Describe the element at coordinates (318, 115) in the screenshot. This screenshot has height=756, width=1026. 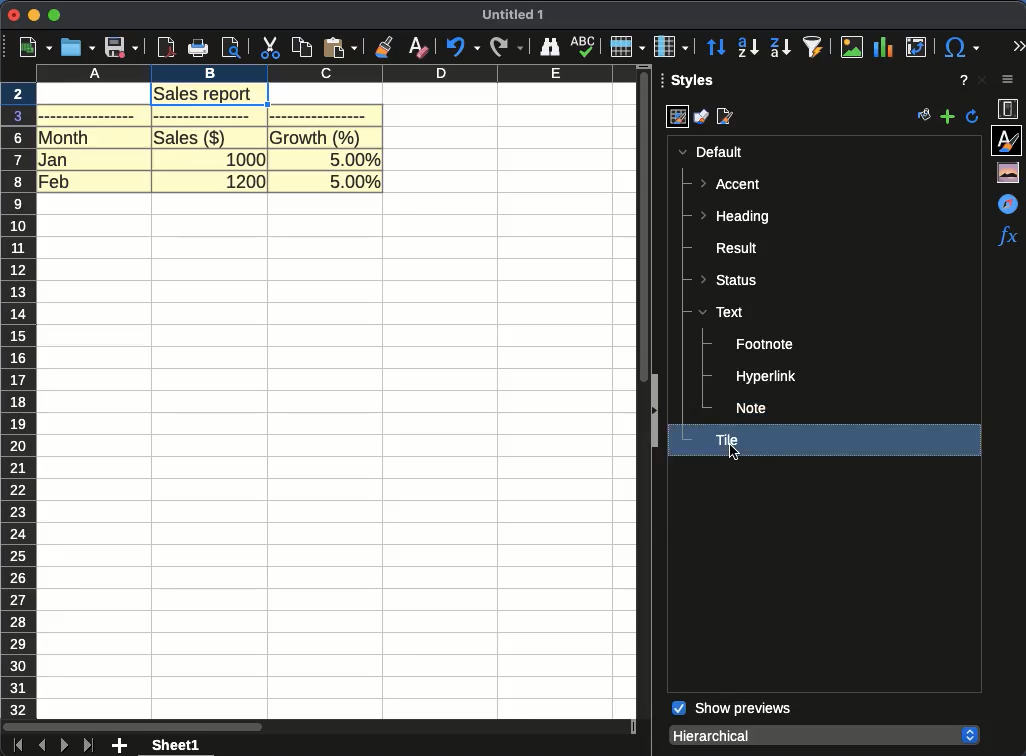
I see `blank` at that location.